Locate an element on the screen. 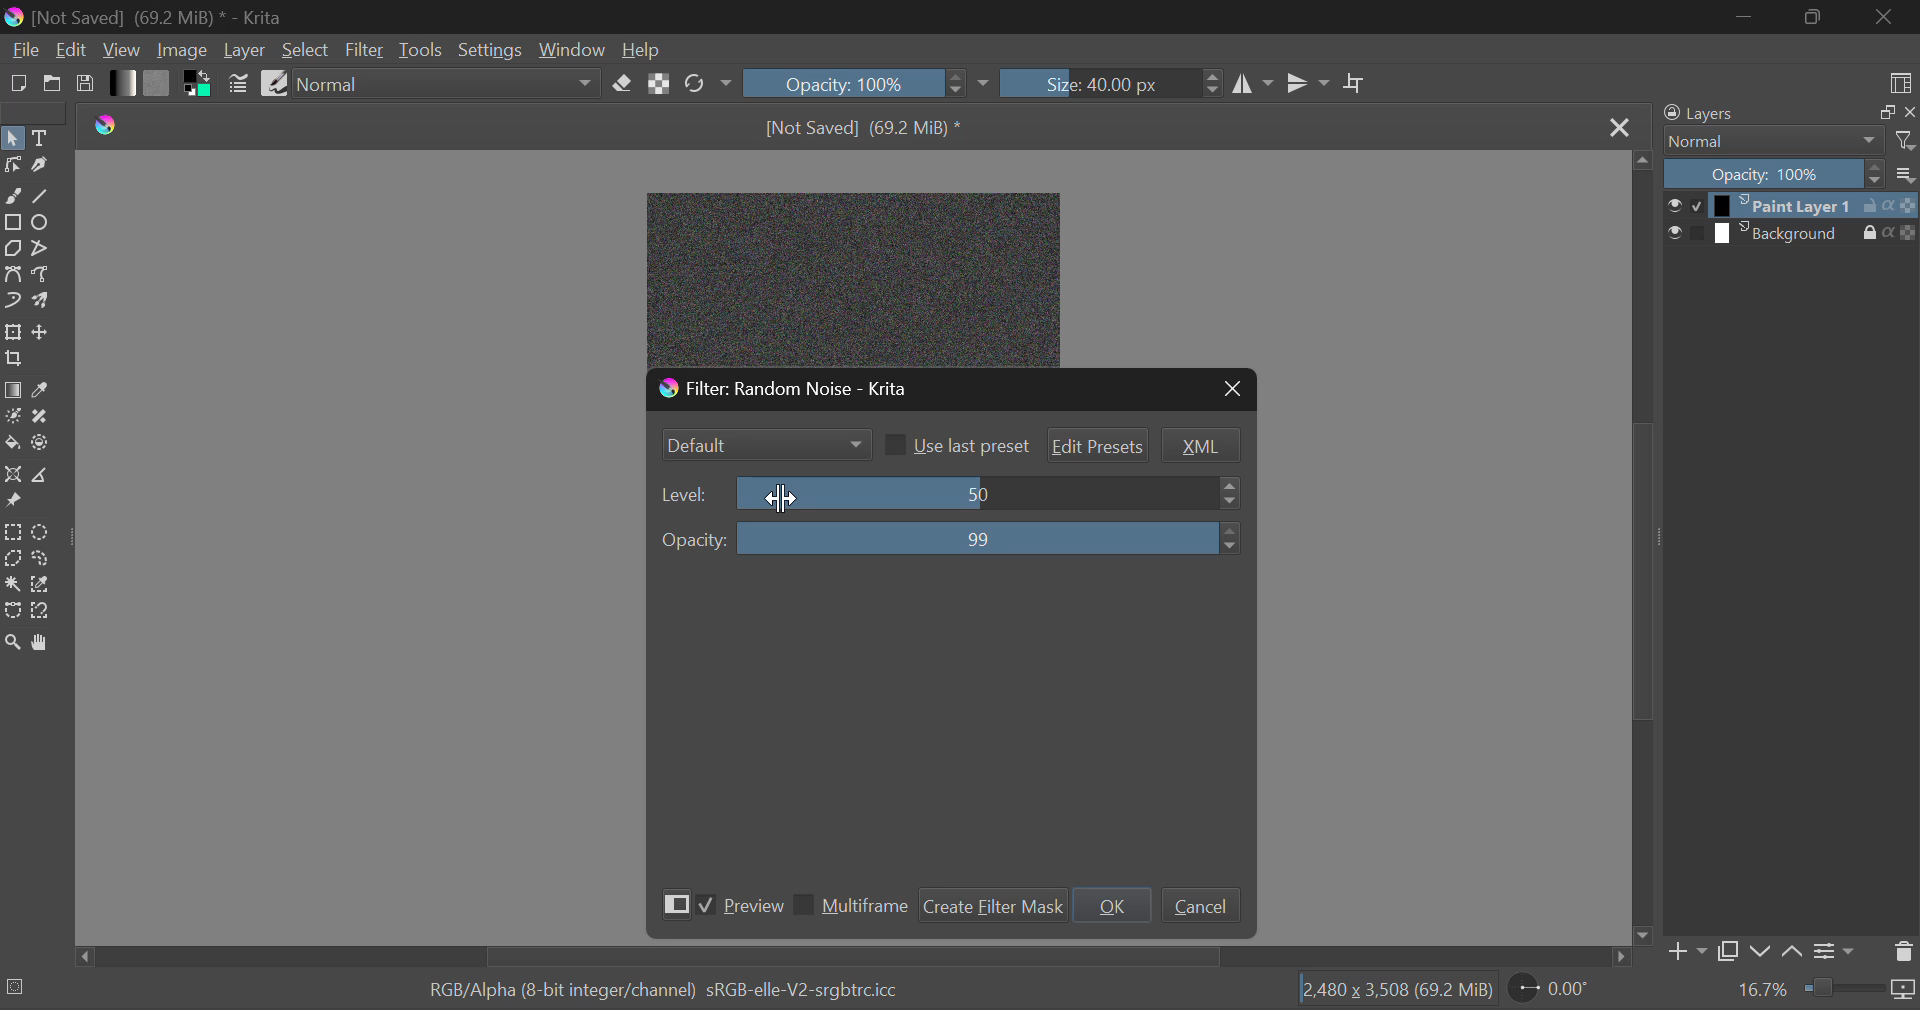 The width and height of the screenshot is (1920, 1010). Help is located at coordinates (640, 51).